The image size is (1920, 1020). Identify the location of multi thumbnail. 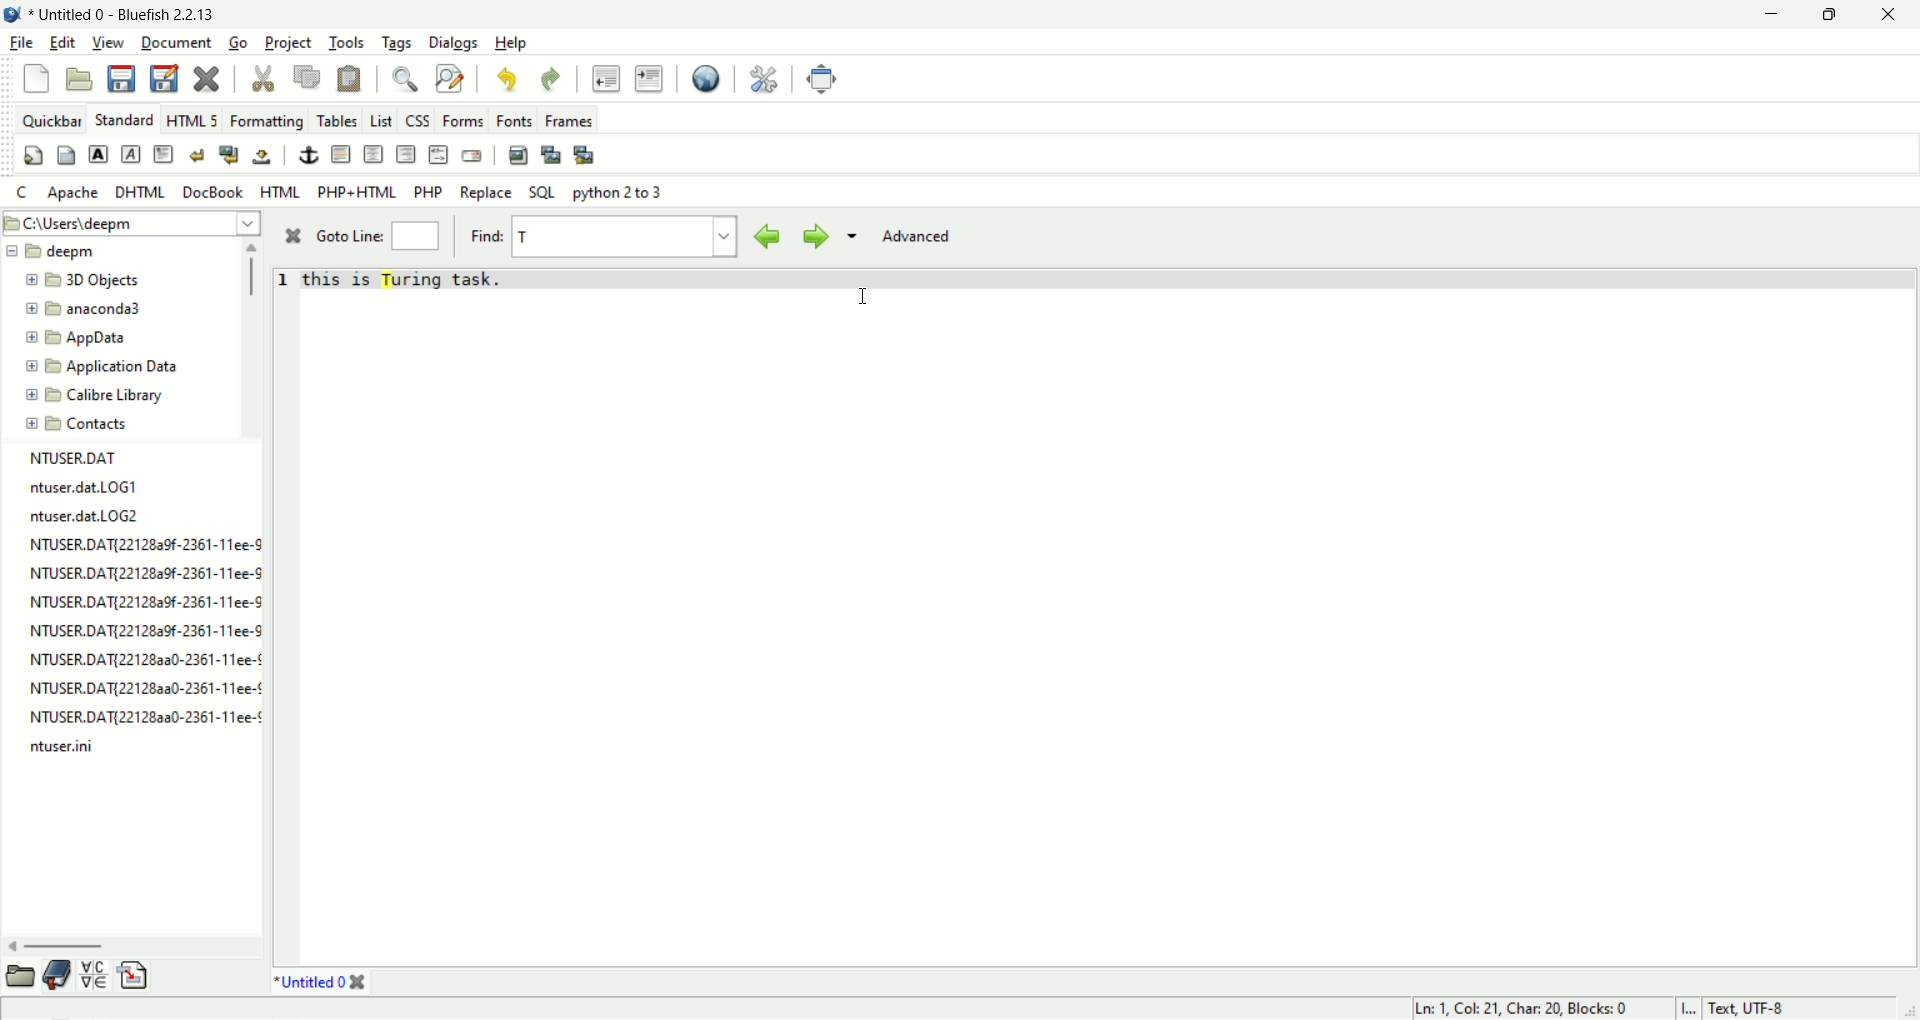
(585, 156).